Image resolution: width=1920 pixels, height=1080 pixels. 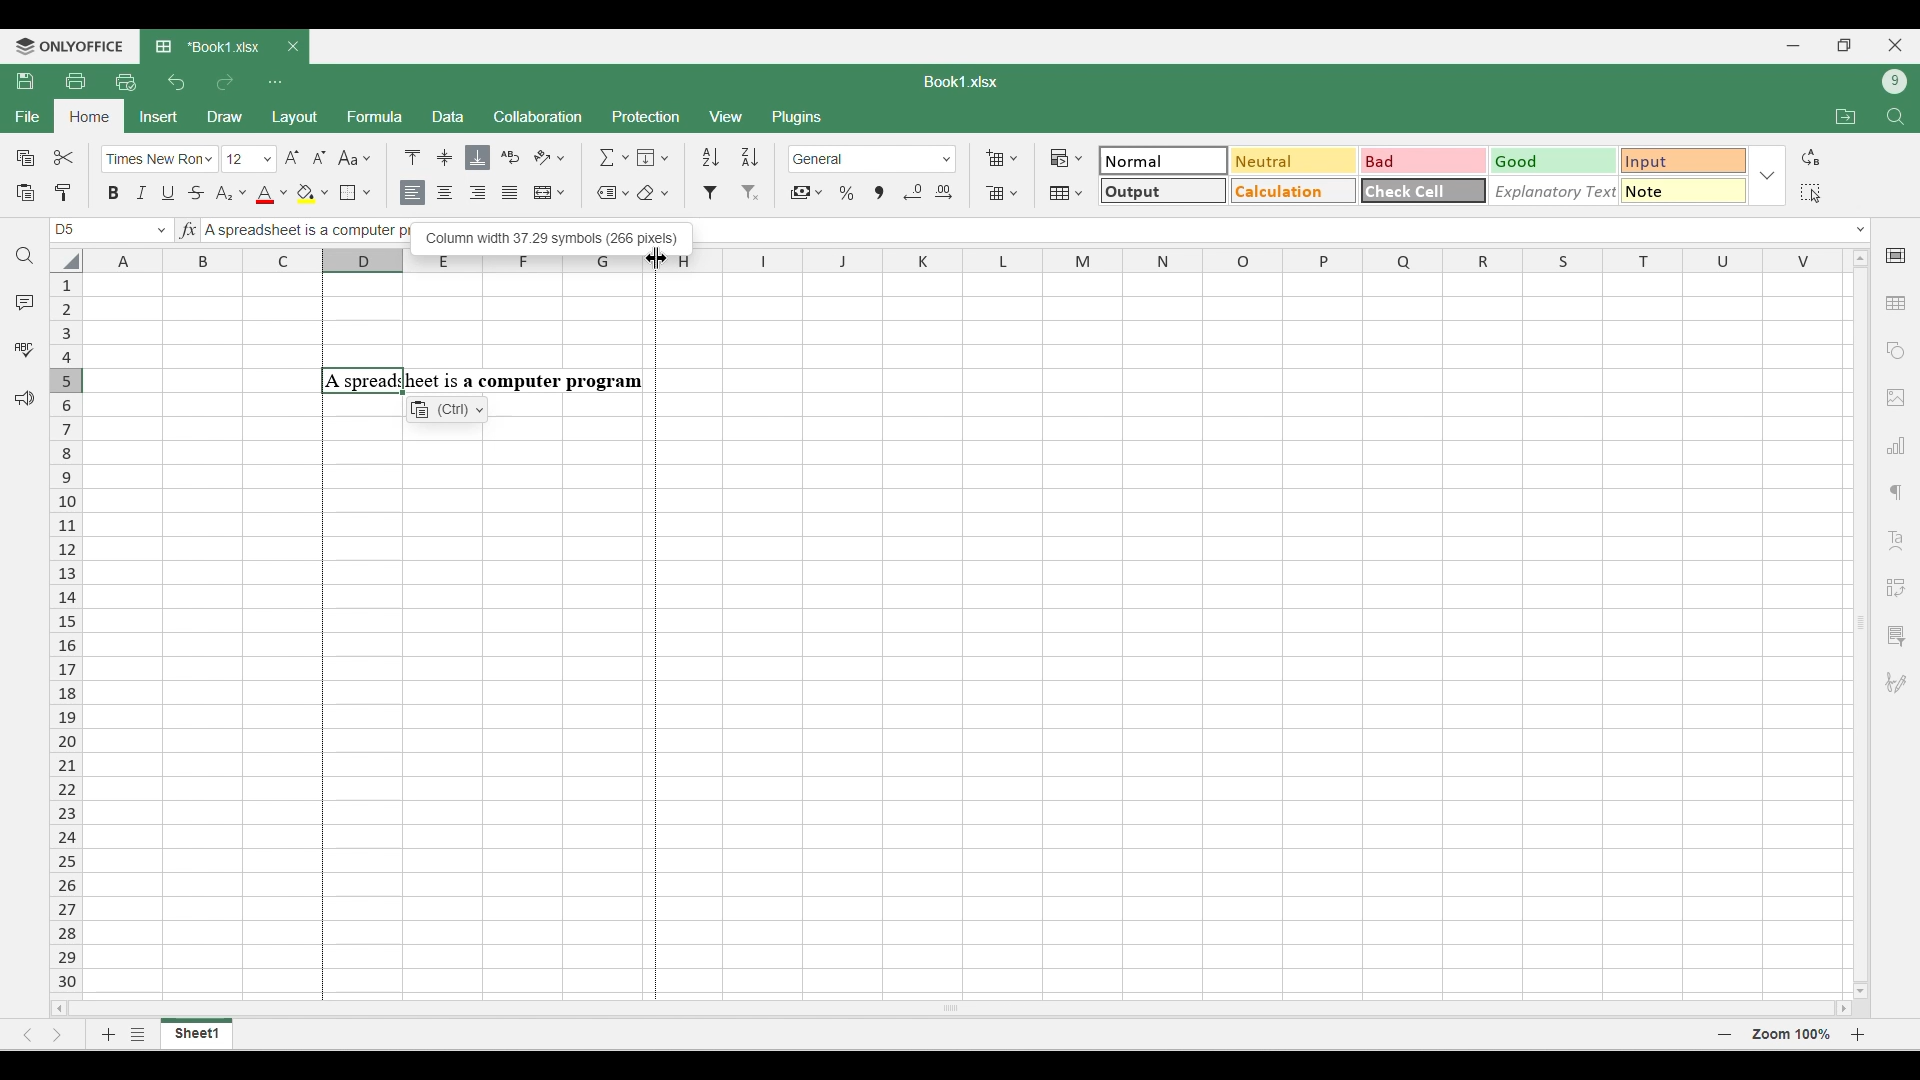 What do you see at coordinates (728, 117) in the screenshot?
I see `View menu` at bounding box center [728, 117].